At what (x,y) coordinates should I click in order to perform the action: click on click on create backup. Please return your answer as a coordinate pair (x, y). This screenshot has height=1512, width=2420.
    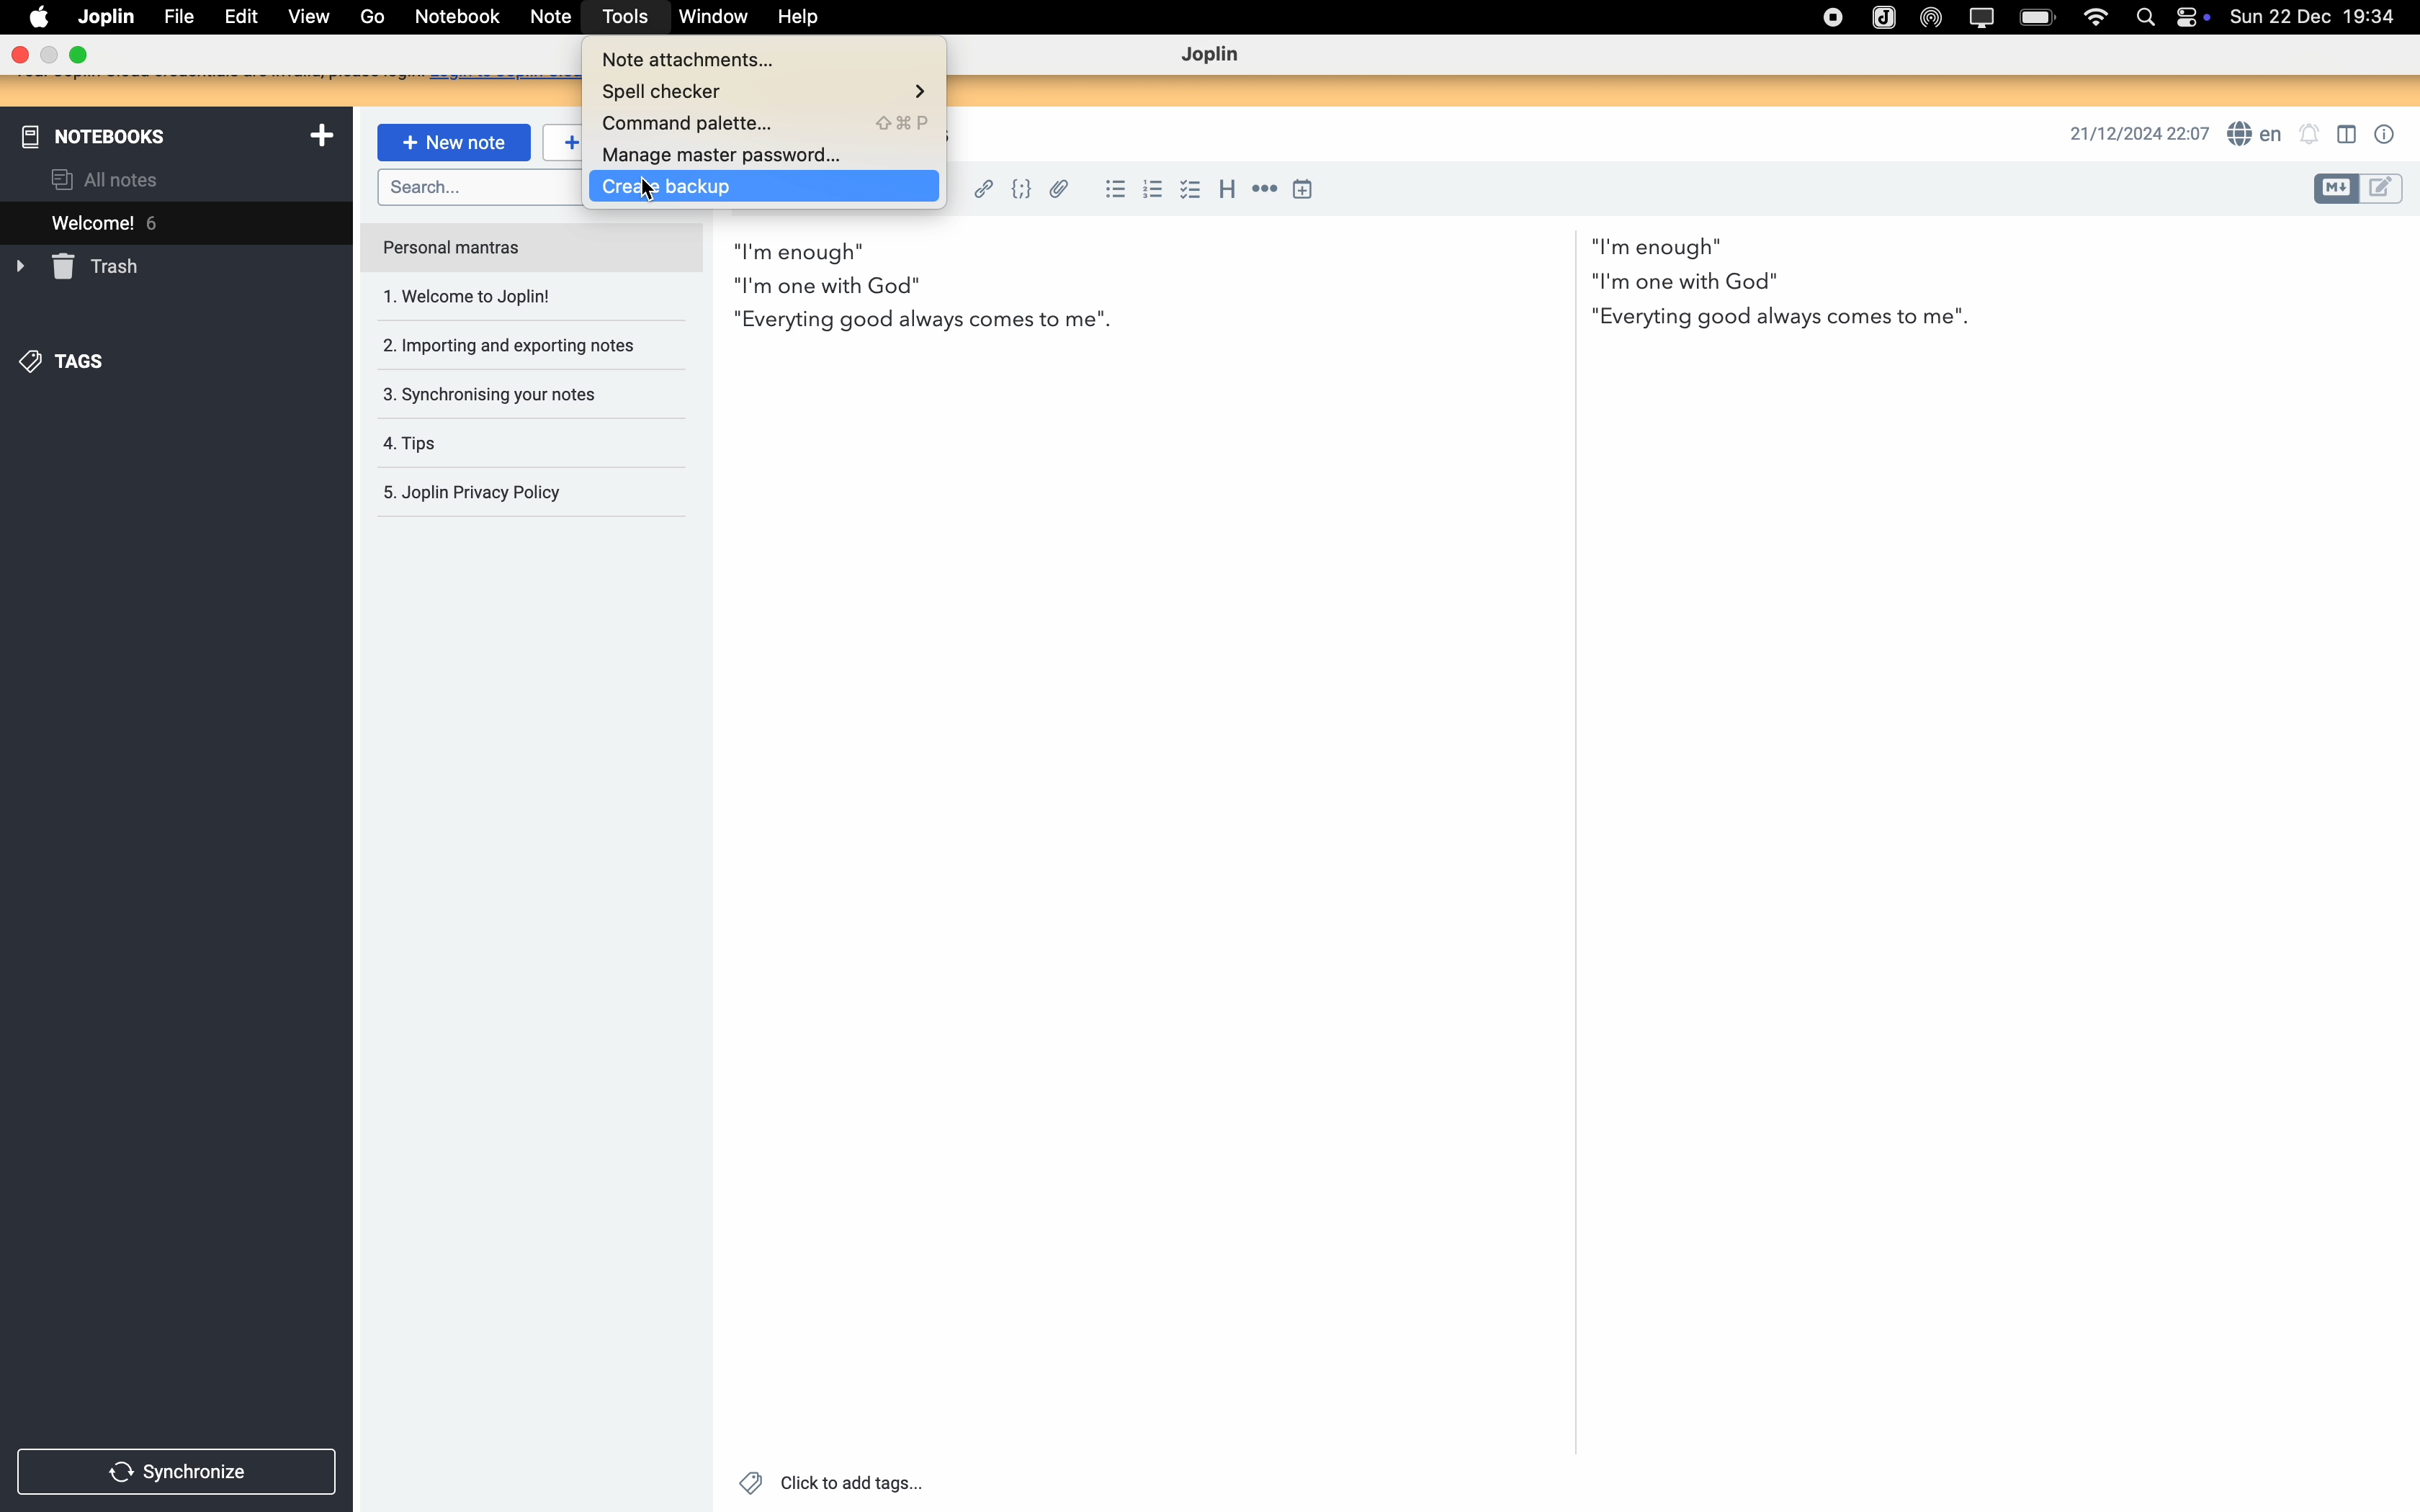
    Looking at the image, I should click on (768, 188).